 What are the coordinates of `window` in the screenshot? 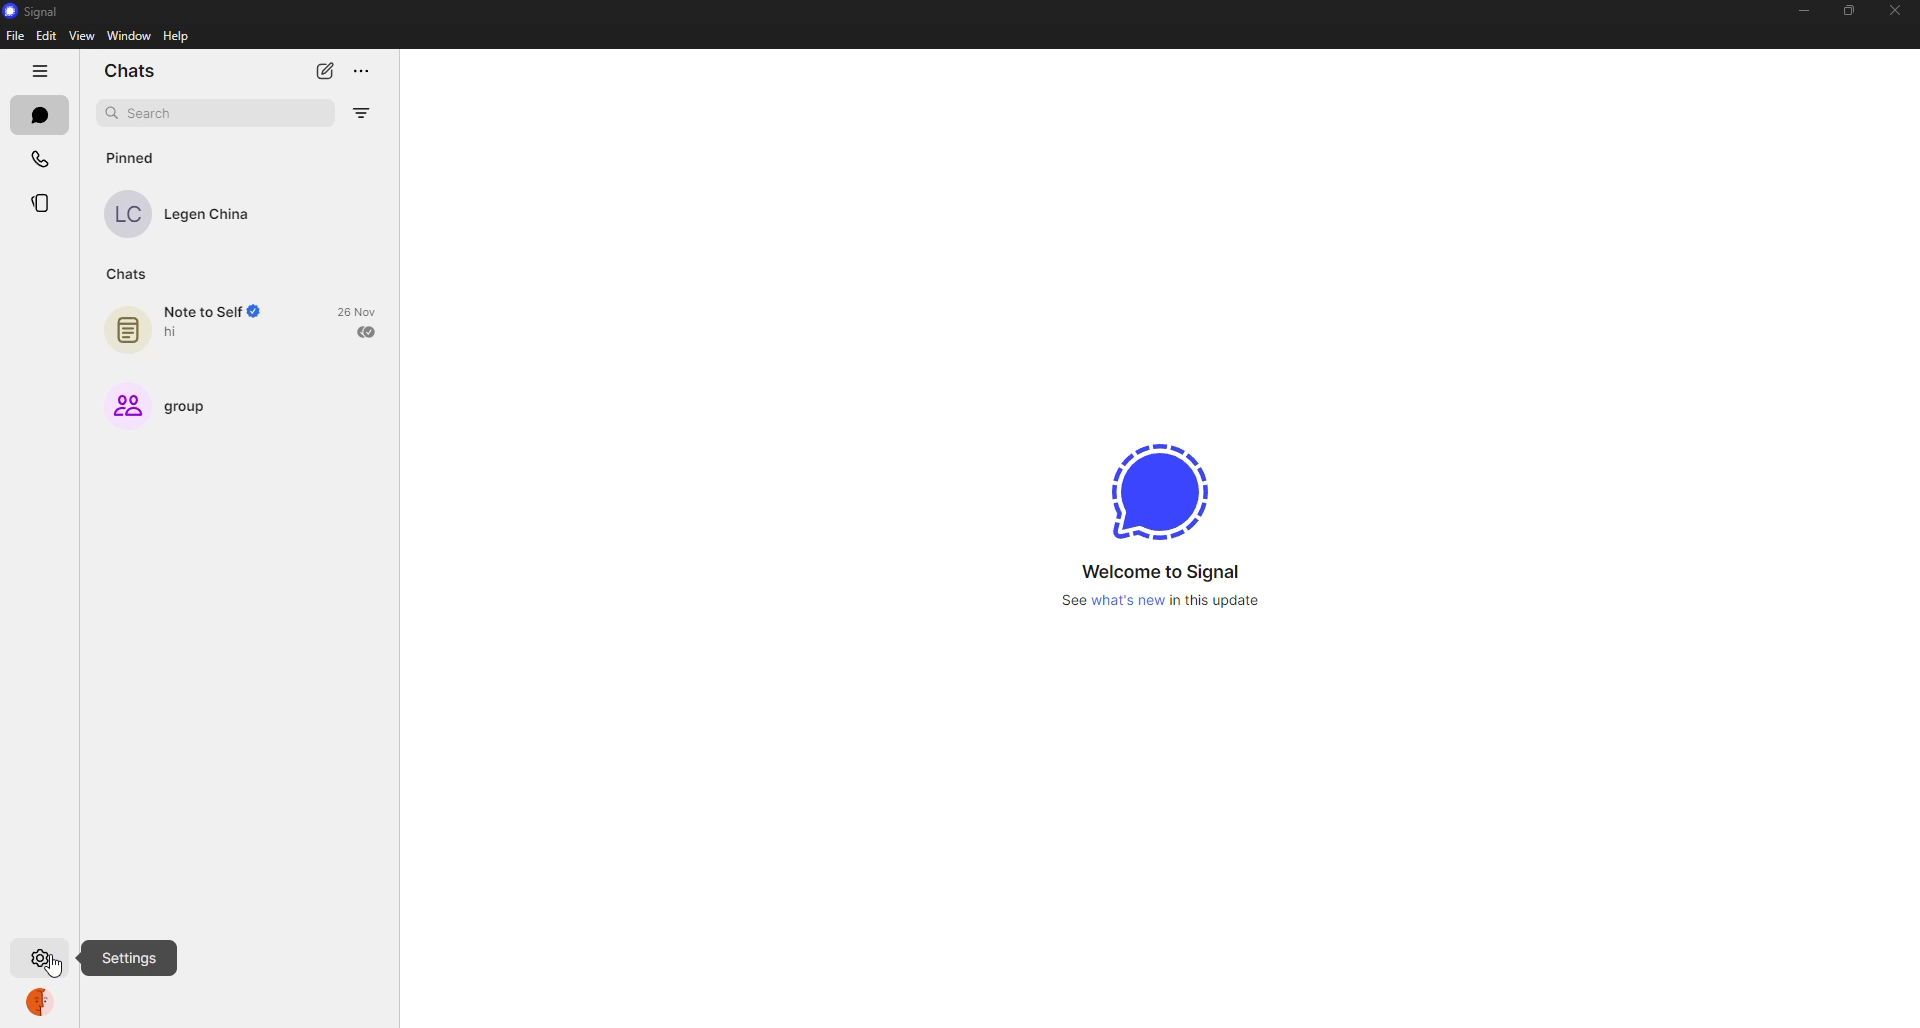 It's located at (128, 37).